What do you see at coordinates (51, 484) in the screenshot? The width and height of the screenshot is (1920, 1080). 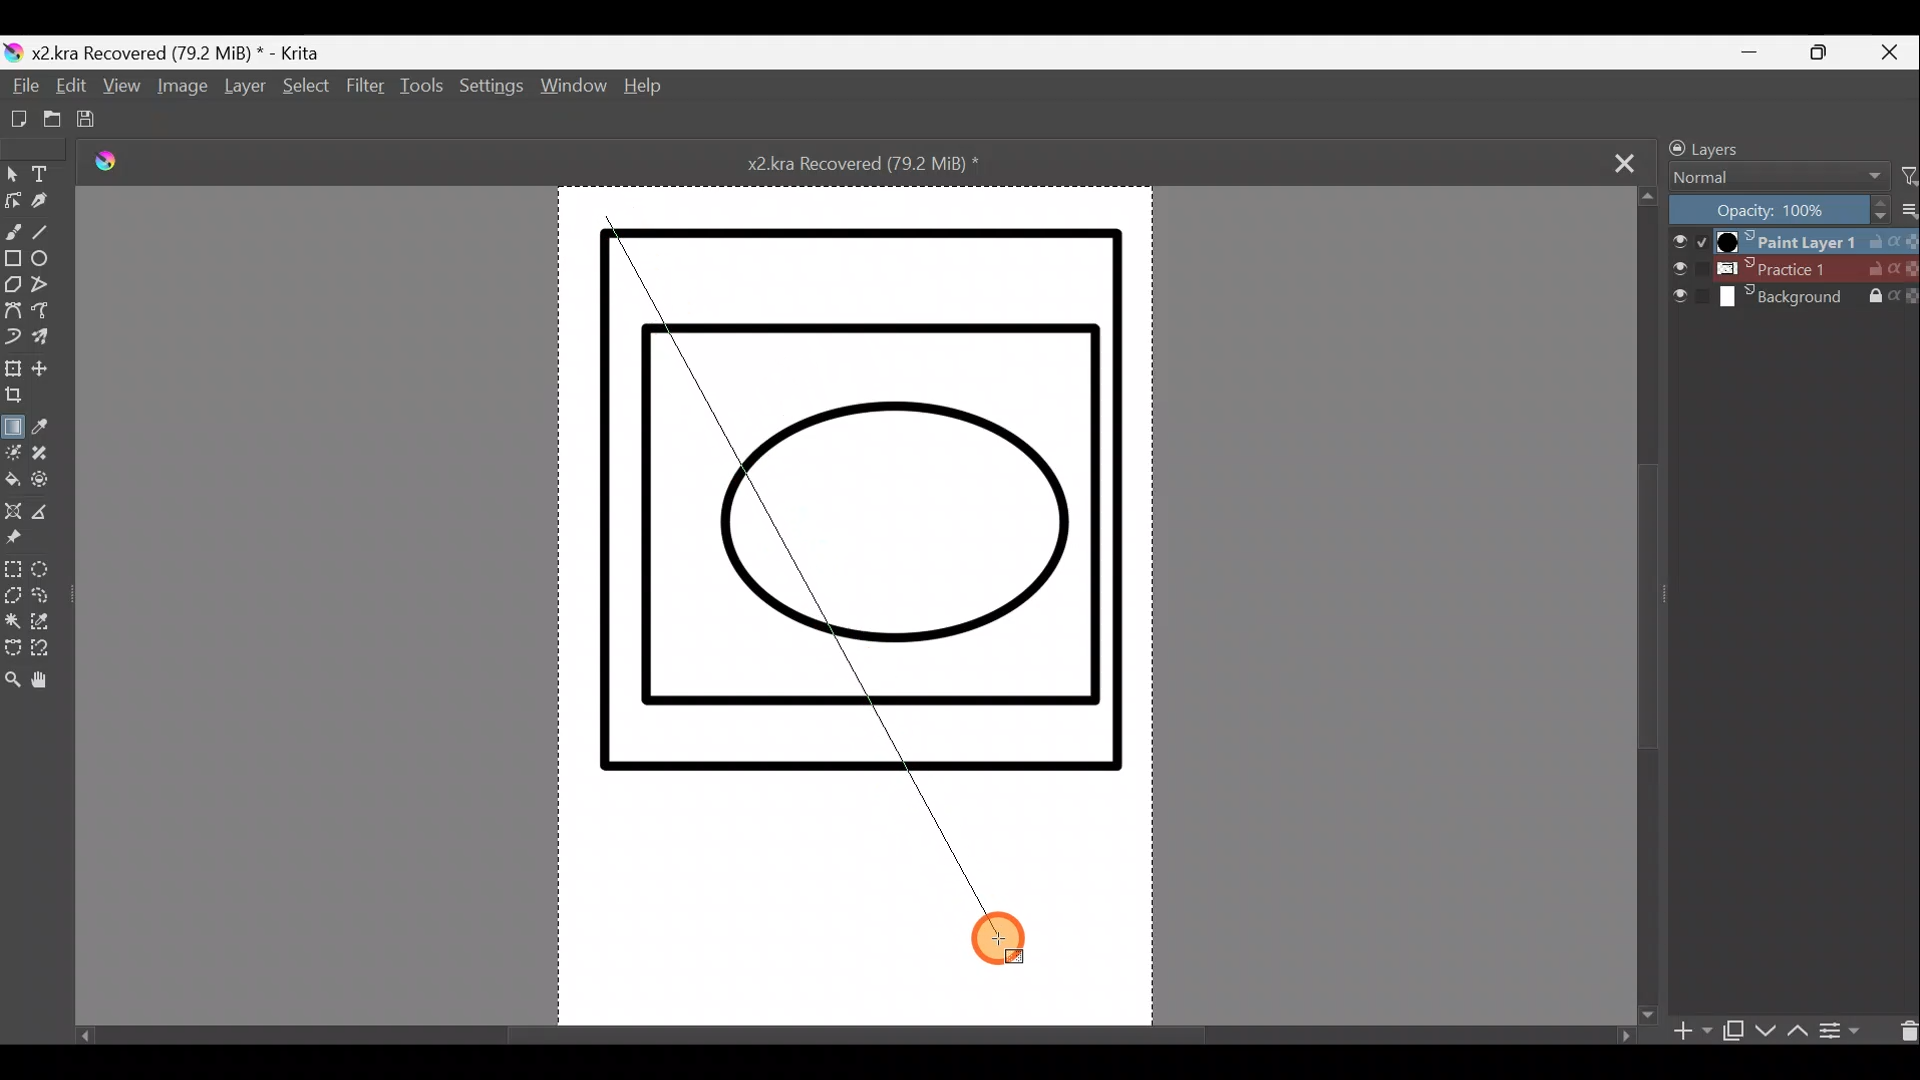 I see `Enclose & fill tool` at bounding box center [51, 484].